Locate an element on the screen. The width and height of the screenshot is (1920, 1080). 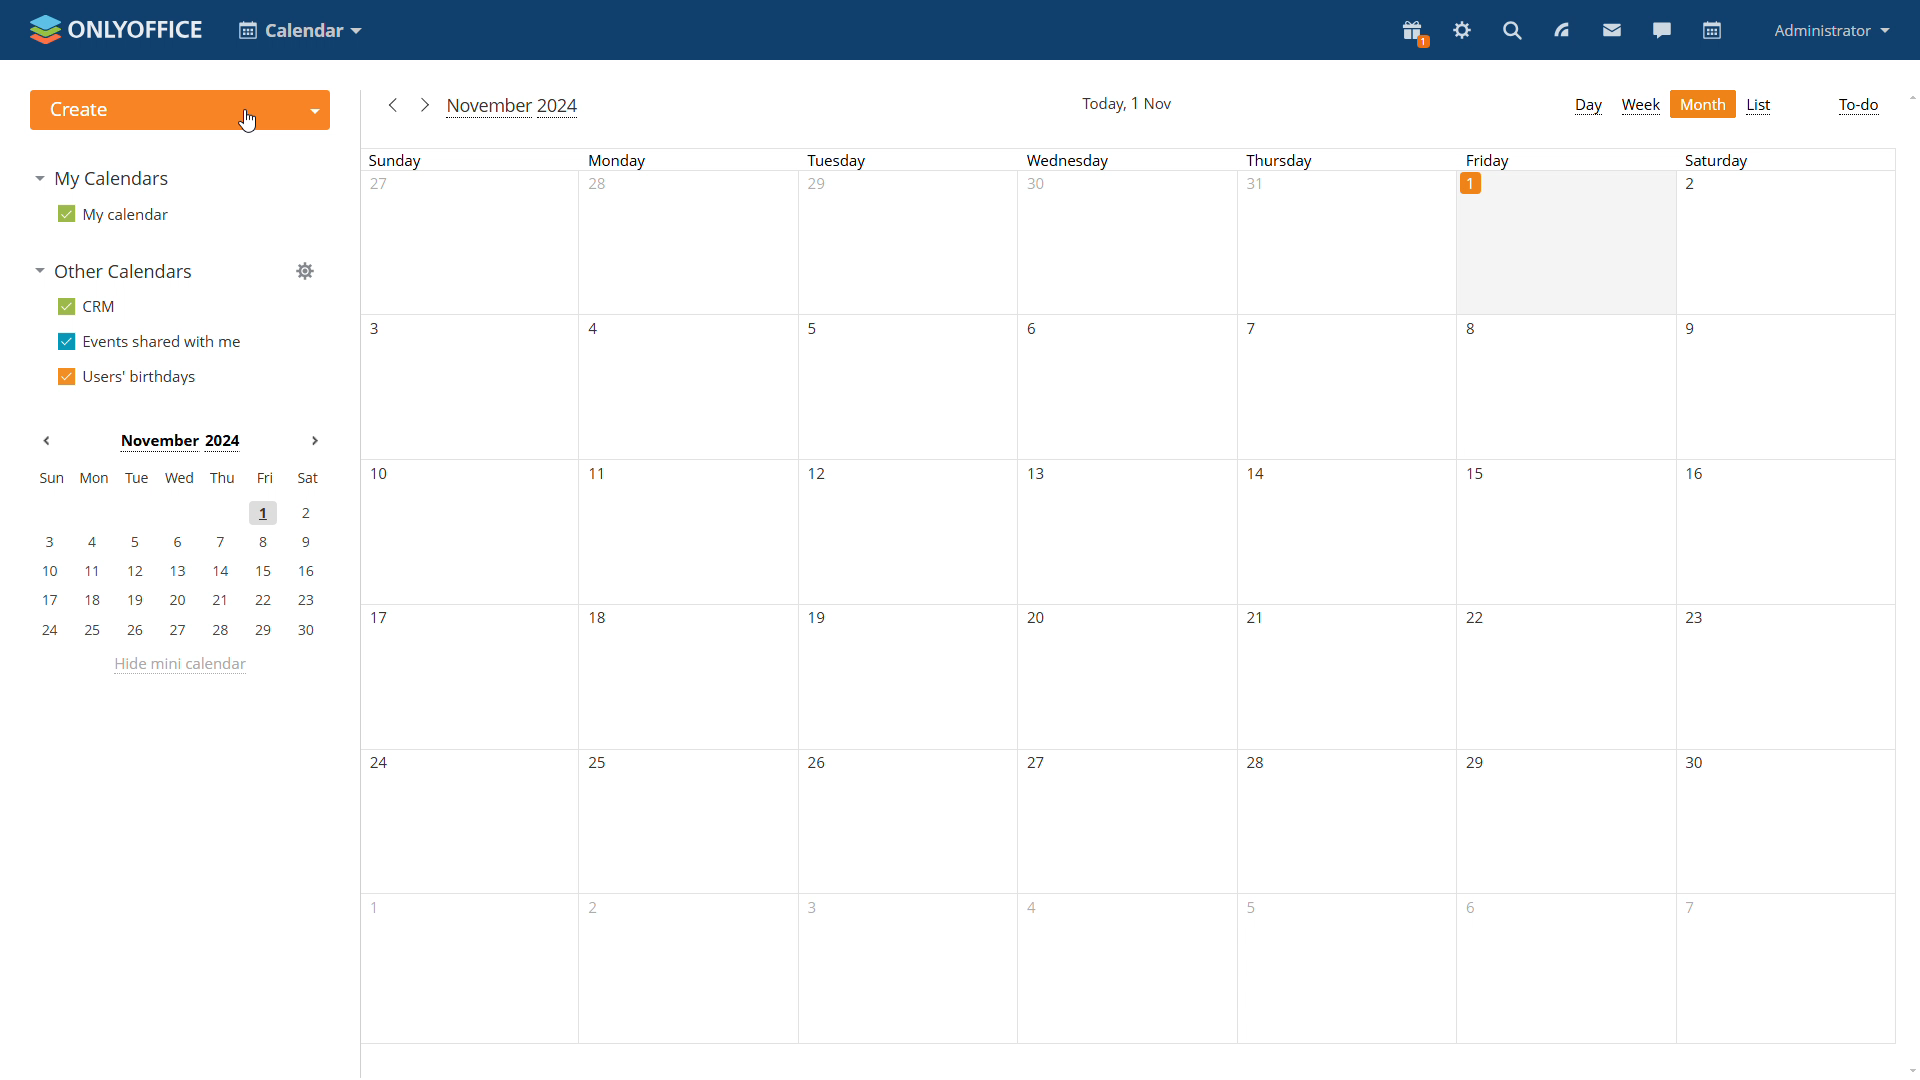
Thursday is located at coordinates (1352, 598).